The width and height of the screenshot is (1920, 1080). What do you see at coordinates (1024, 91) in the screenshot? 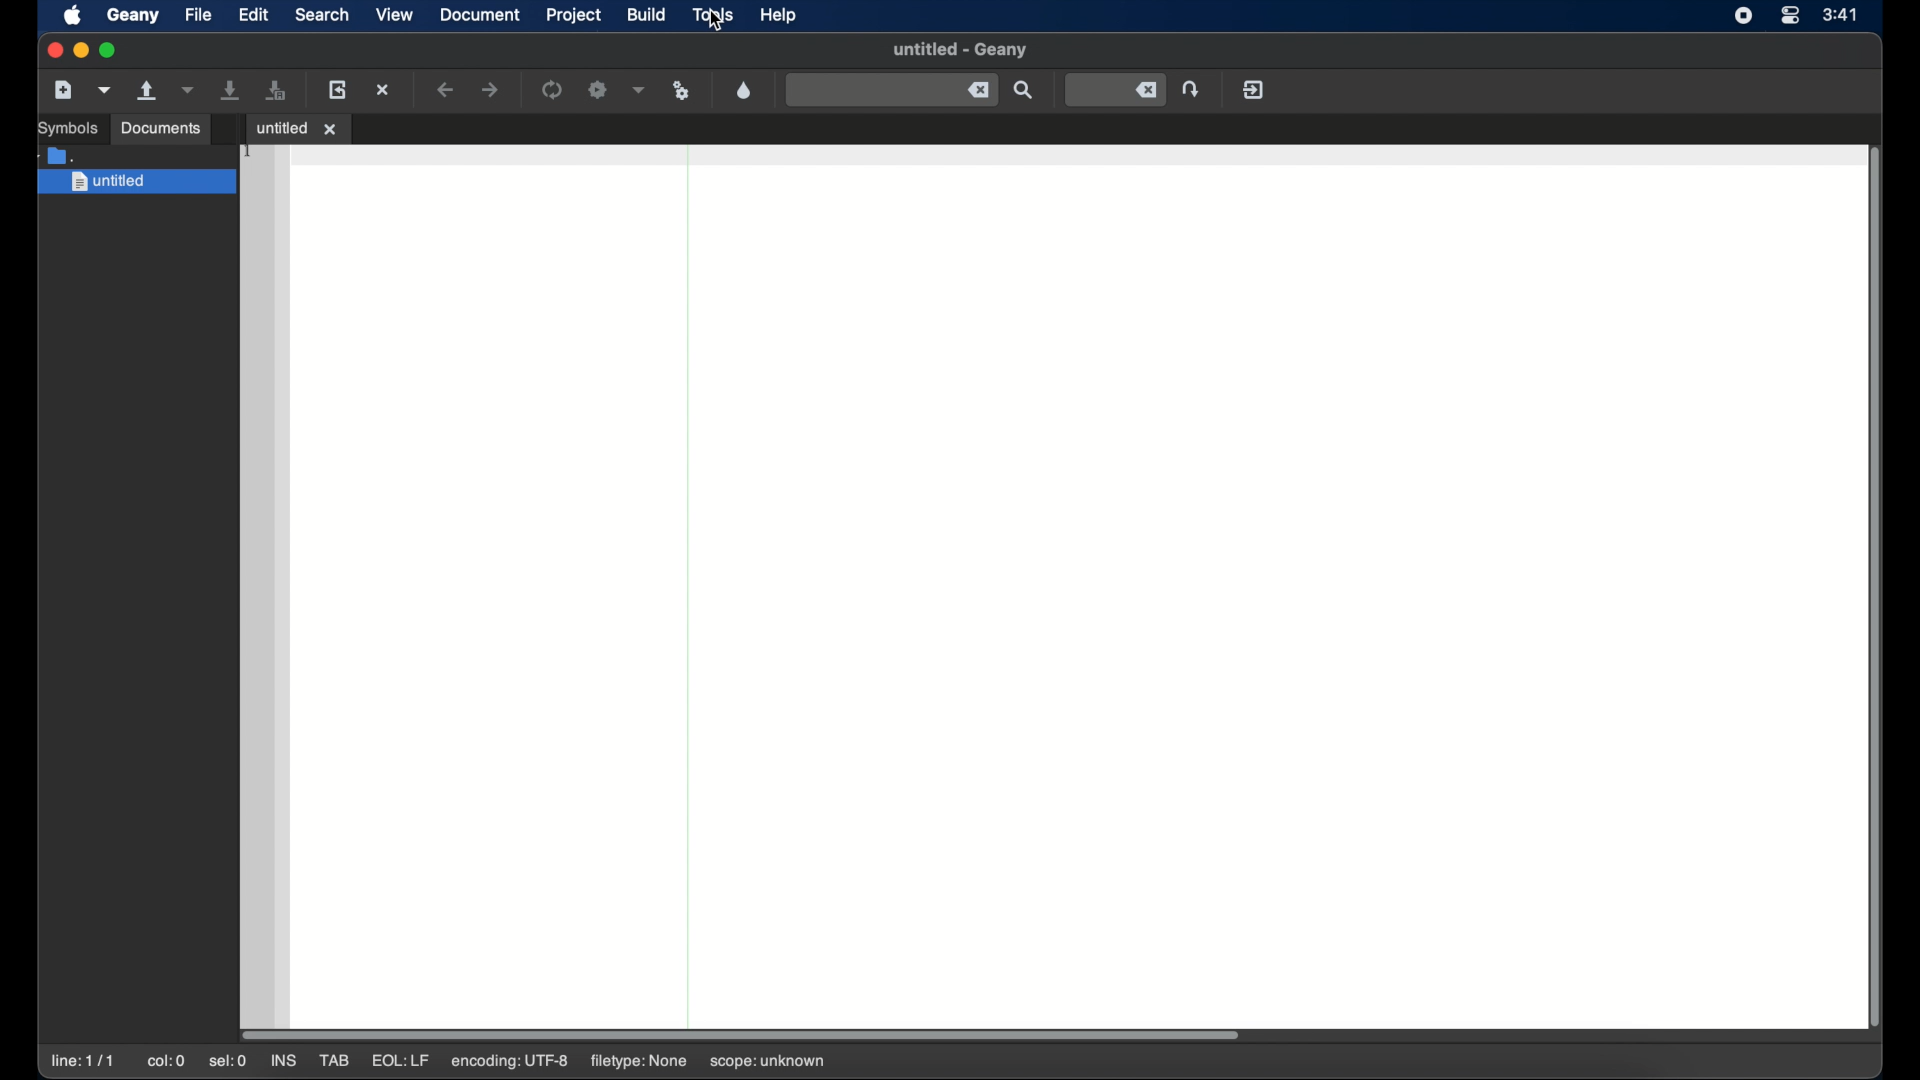
I see `find entered text in current file` at bounding box center [1024, 91].